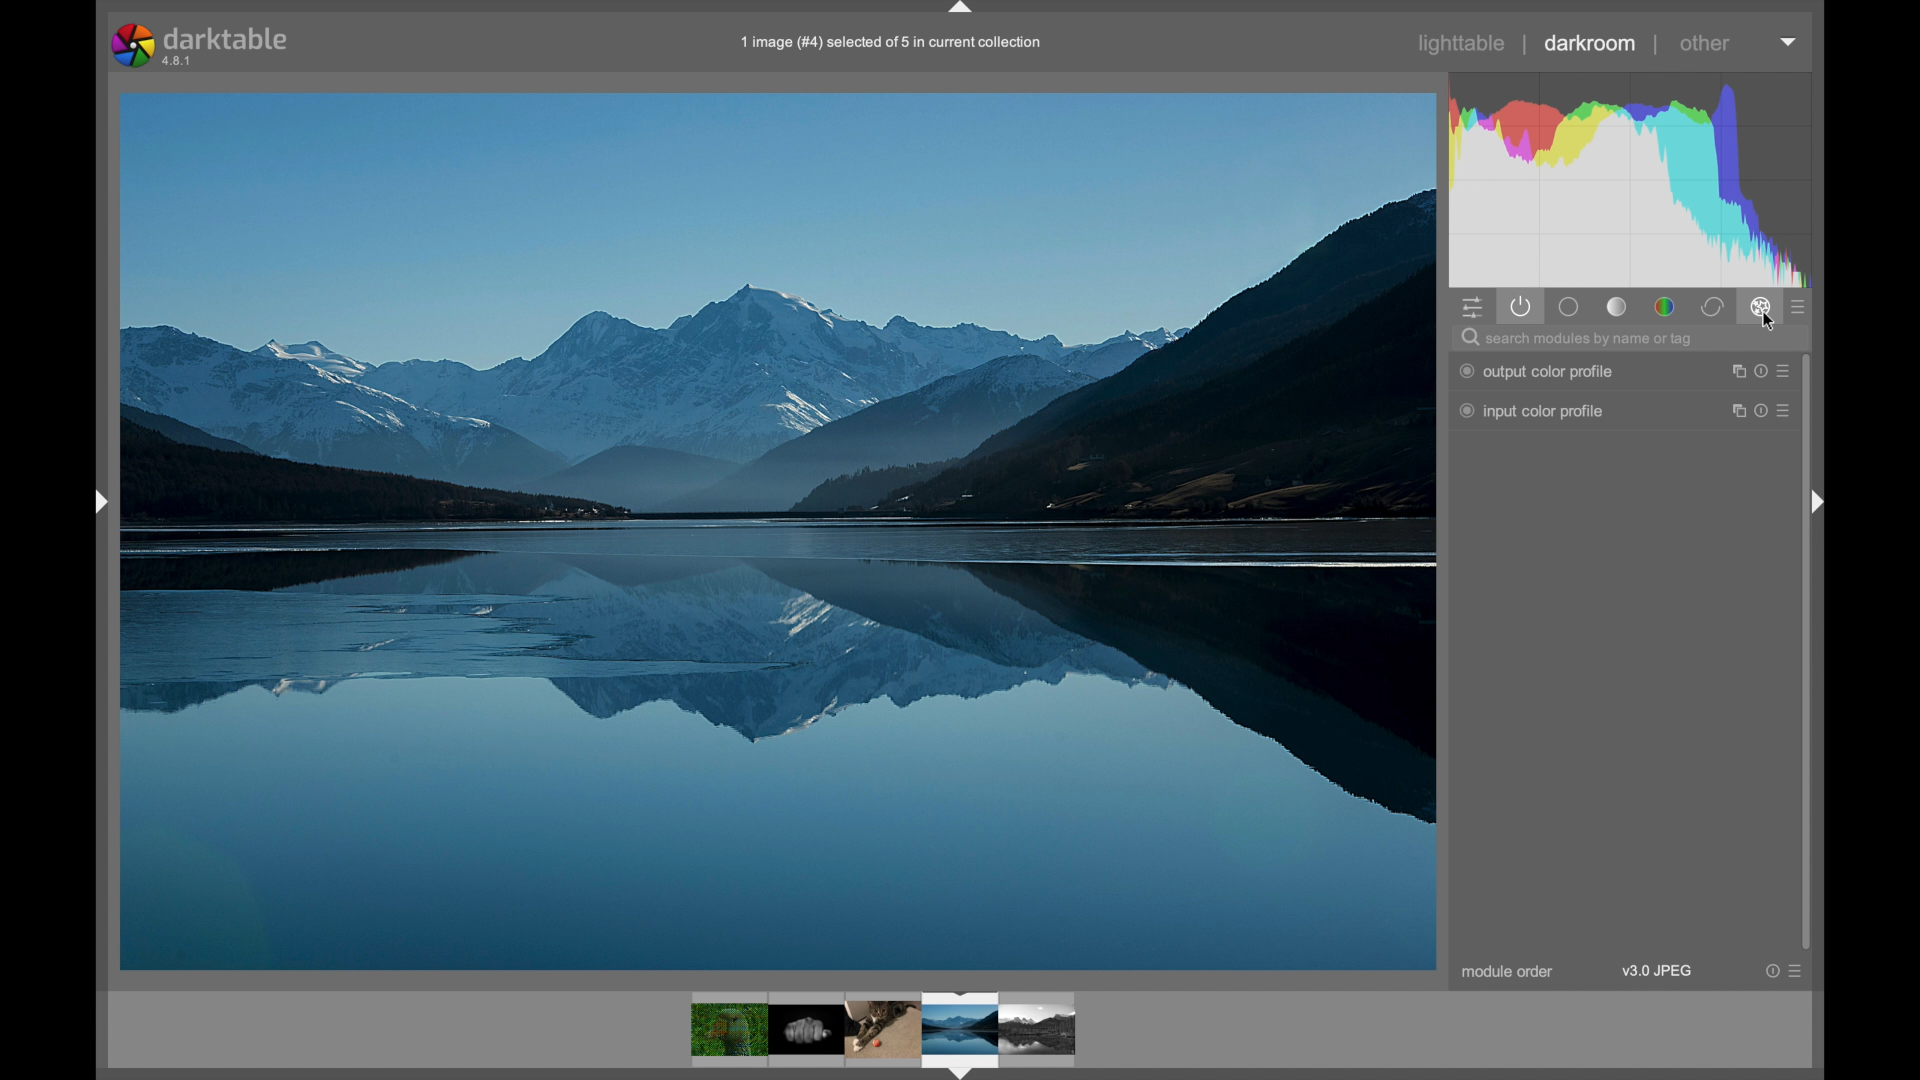 The image size is (1920, 1080). Describe the element at coordinates (1770, 971) in the screenshot. I see `Help` at that location.